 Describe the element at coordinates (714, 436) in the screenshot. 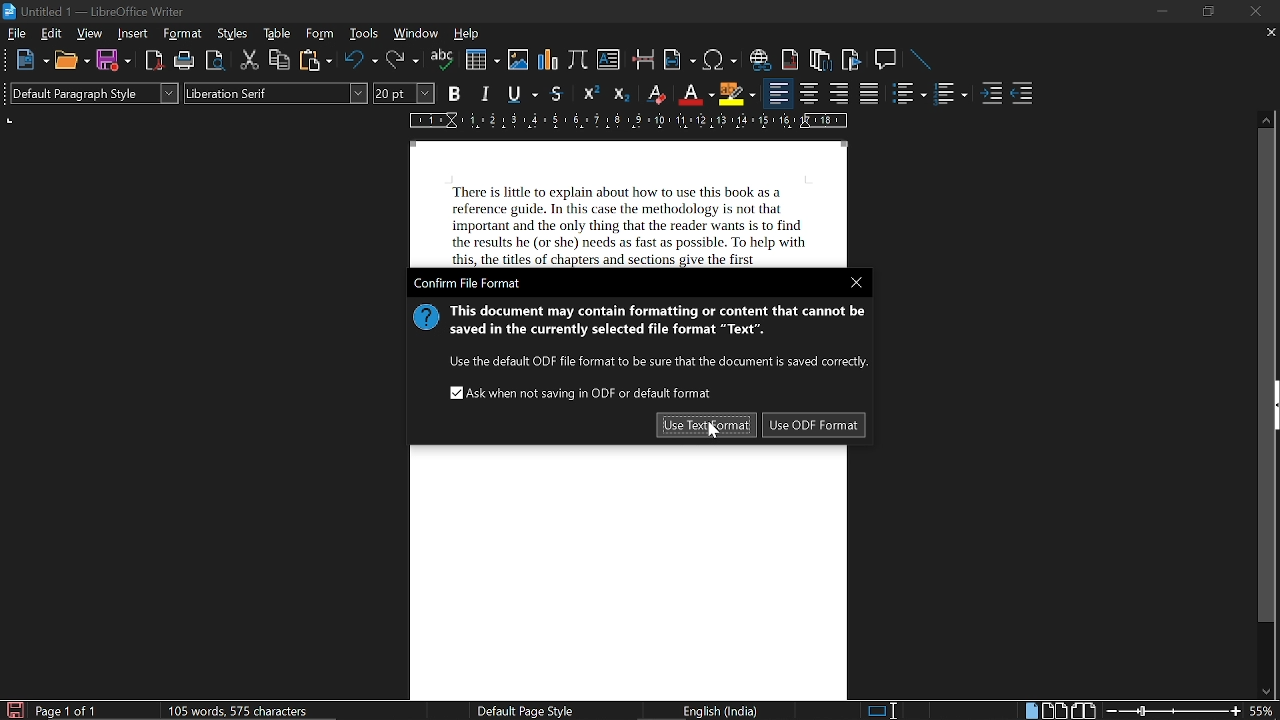

I see `cursor` at that location.